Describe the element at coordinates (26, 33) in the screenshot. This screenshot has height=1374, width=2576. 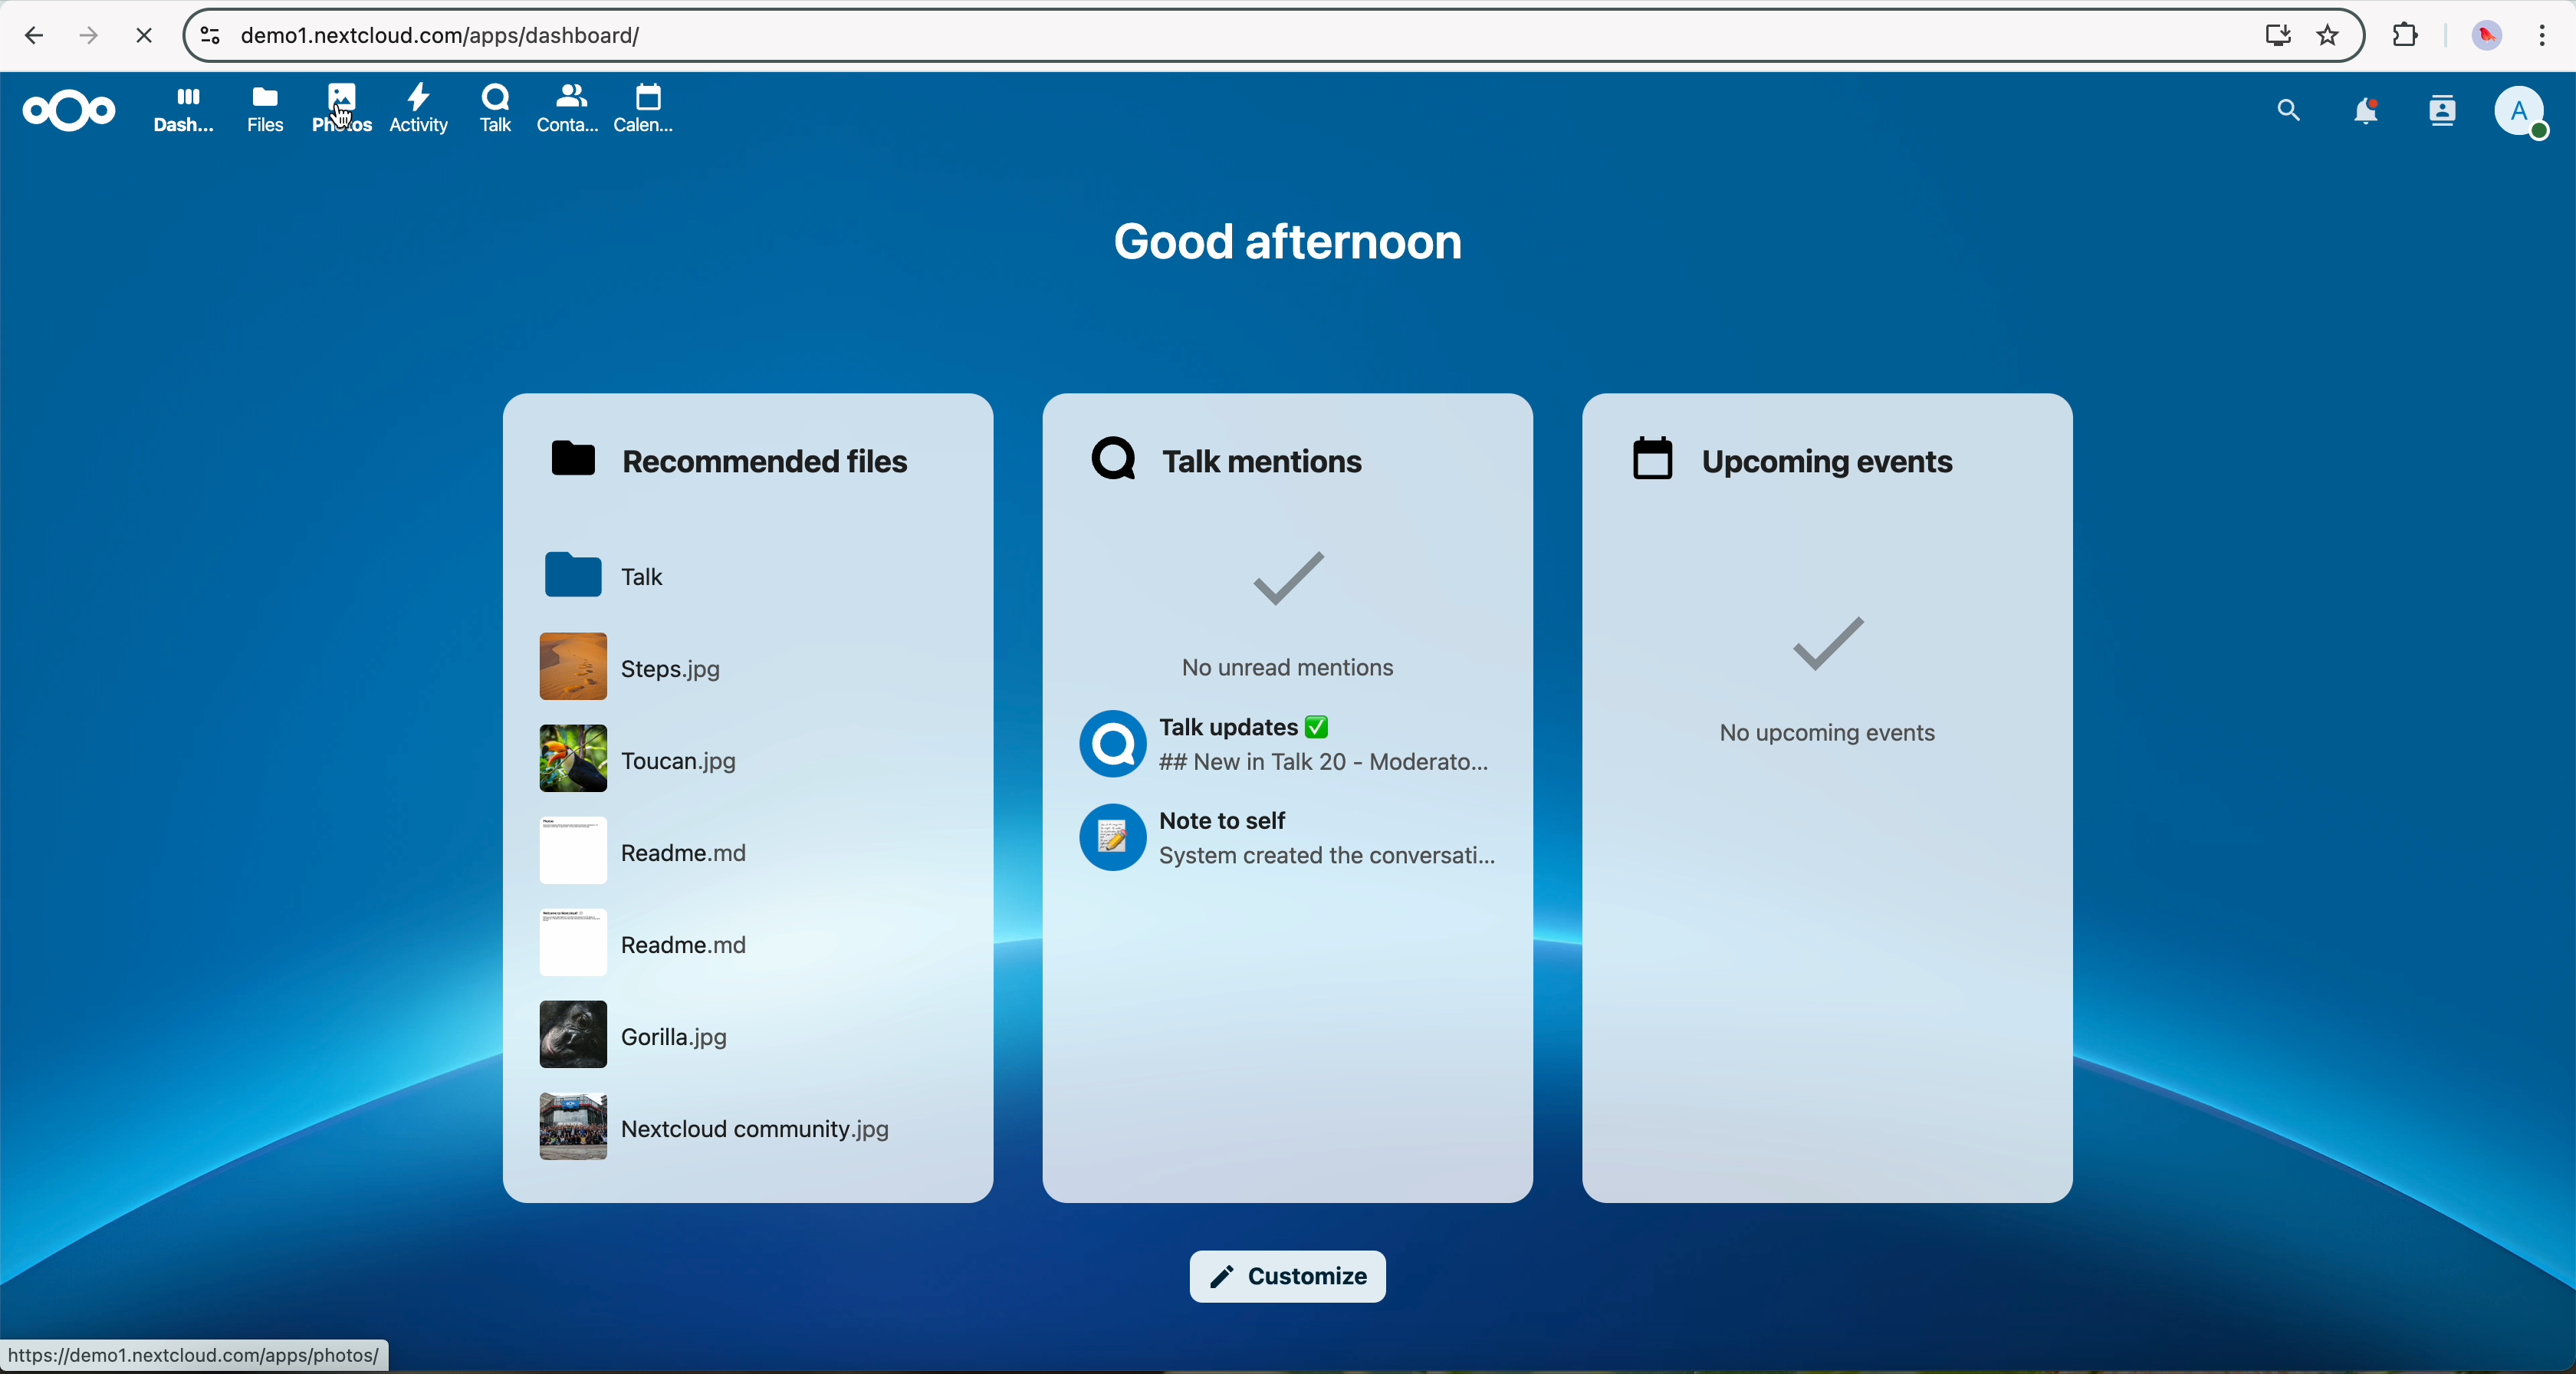
I see `navigate back` at that location.